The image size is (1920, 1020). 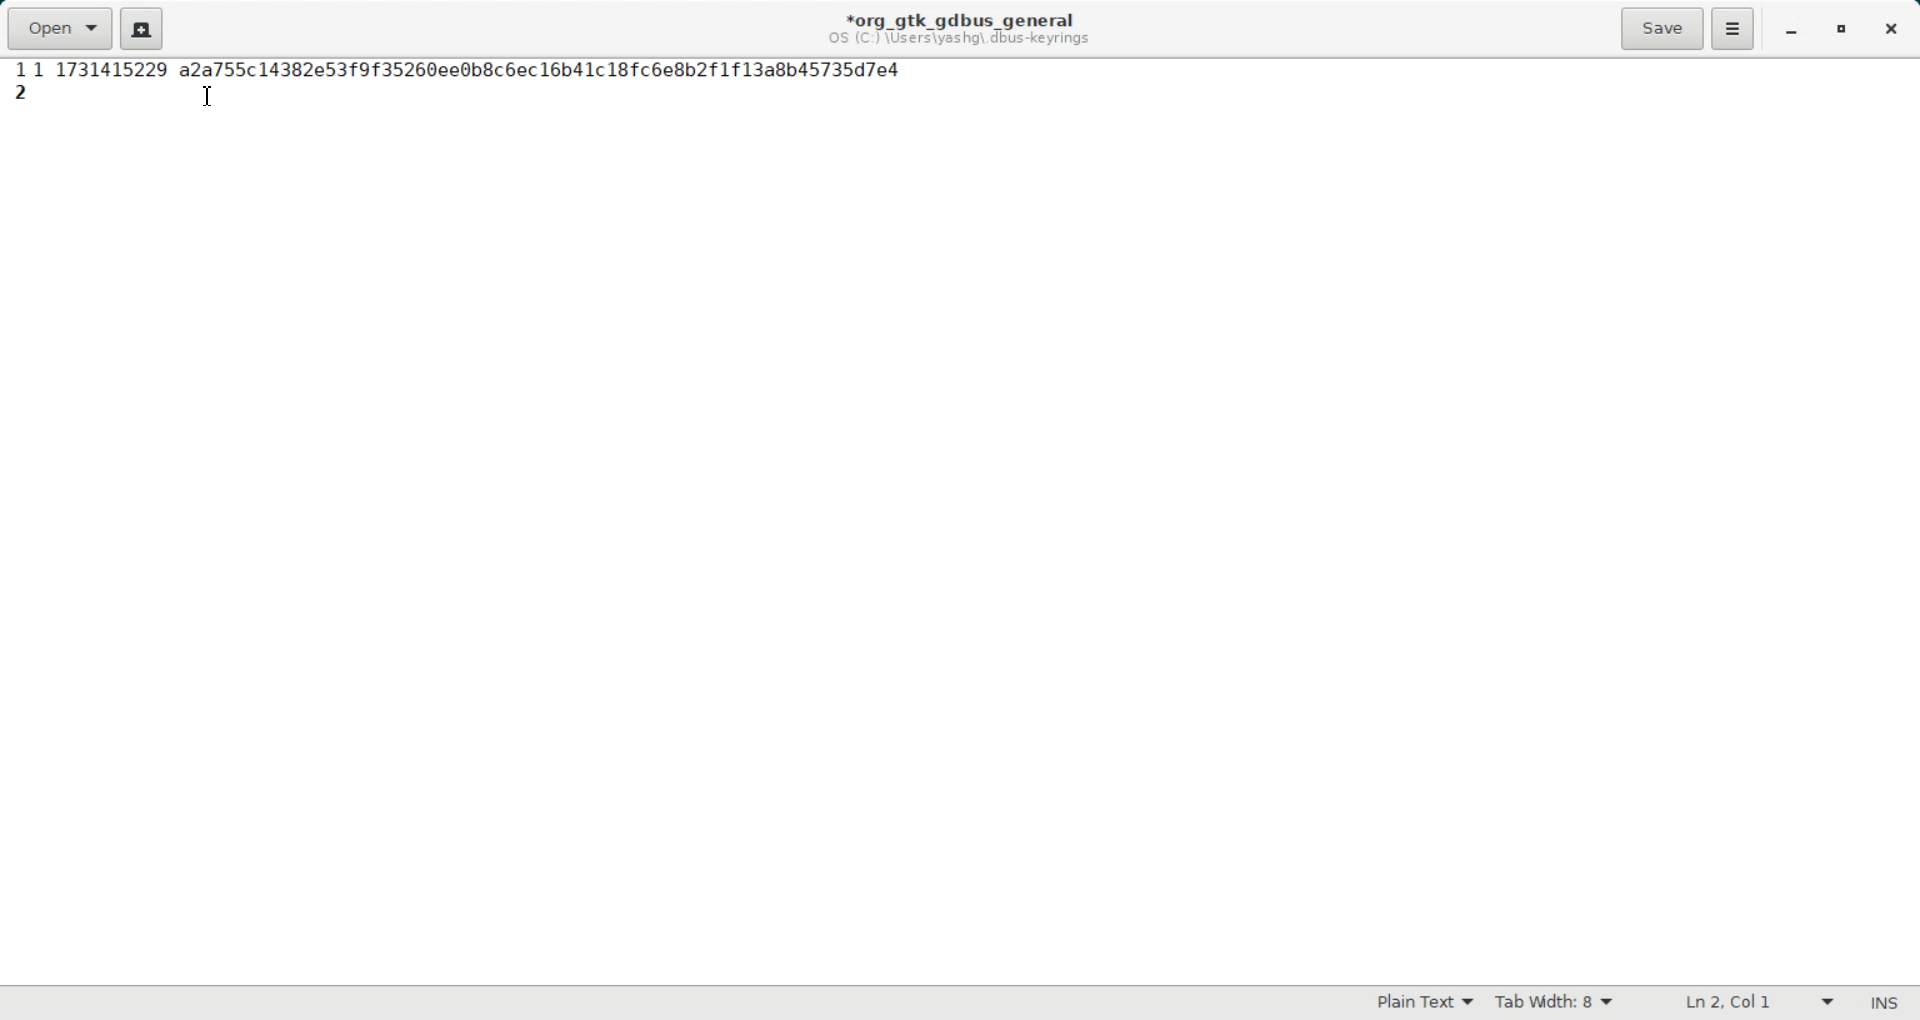 What do you see at coordinates (23, 92) in the screenshot?
I see `Line Number` at bounding box center [23, 92].